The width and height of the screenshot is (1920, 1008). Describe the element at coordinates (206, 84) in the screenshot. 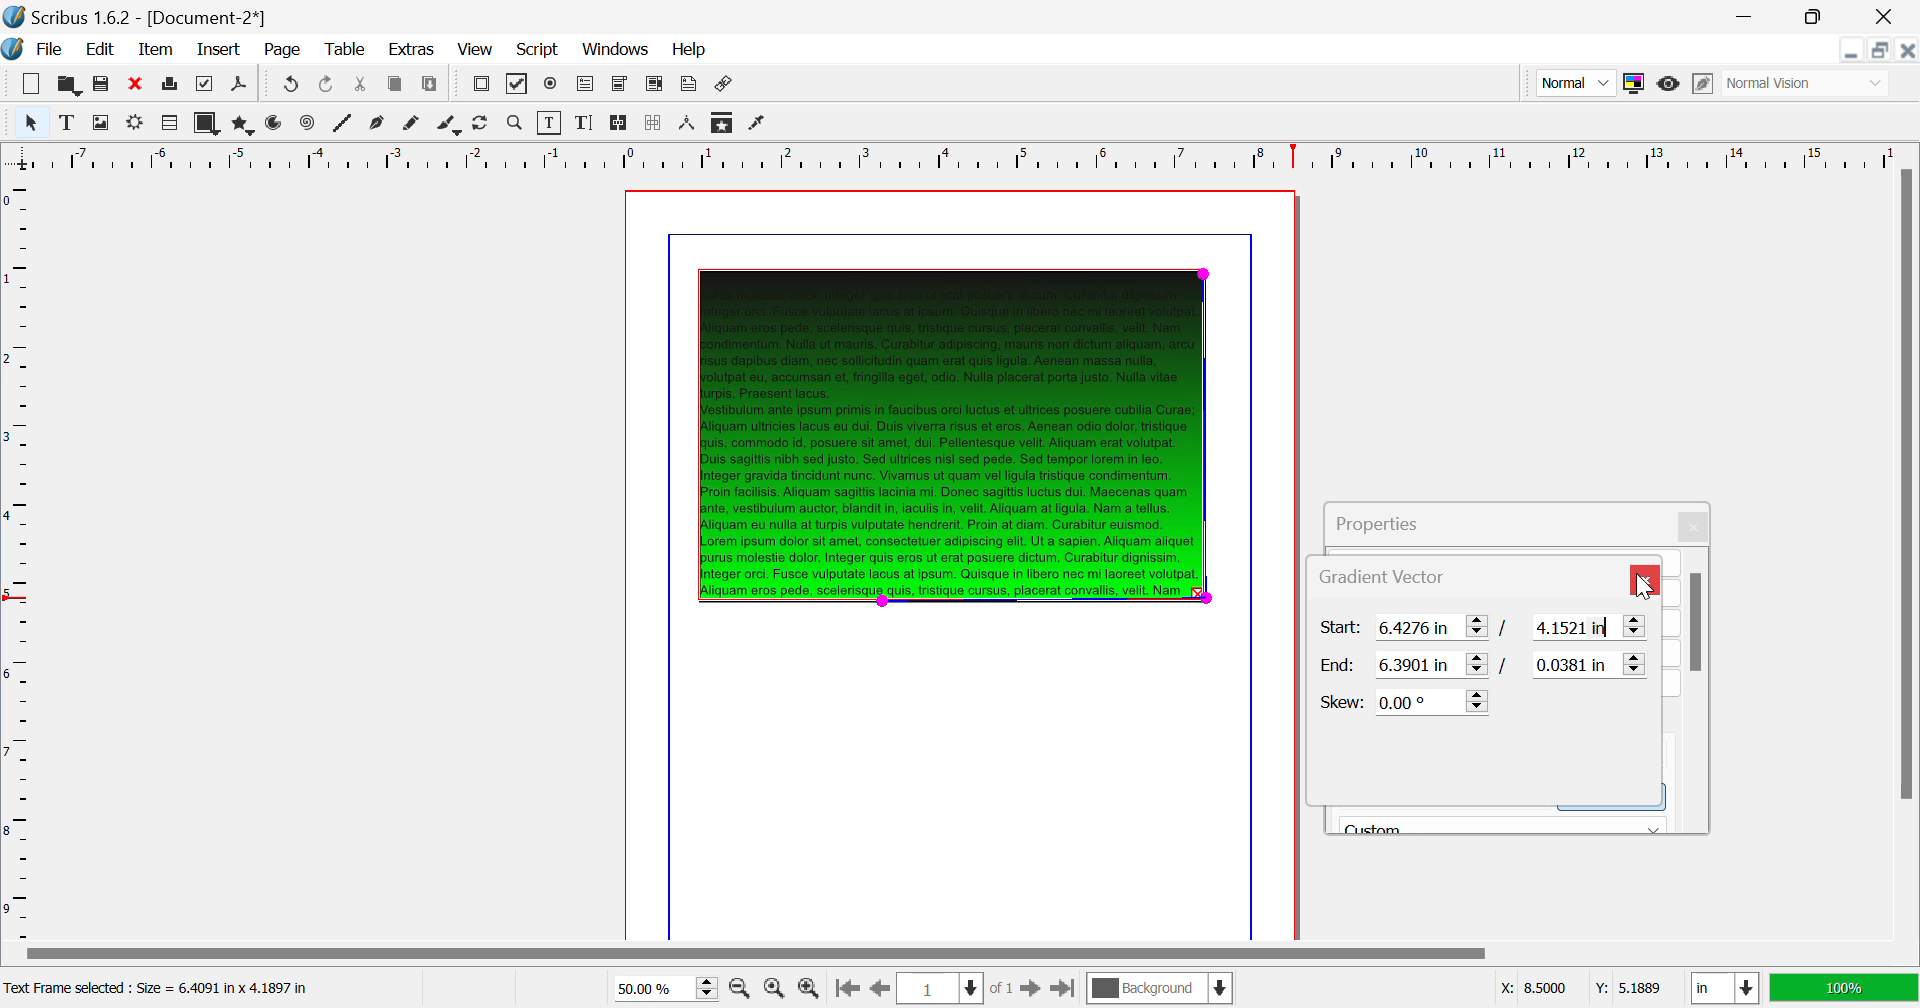

I see `Preflight Verifier` at that location.